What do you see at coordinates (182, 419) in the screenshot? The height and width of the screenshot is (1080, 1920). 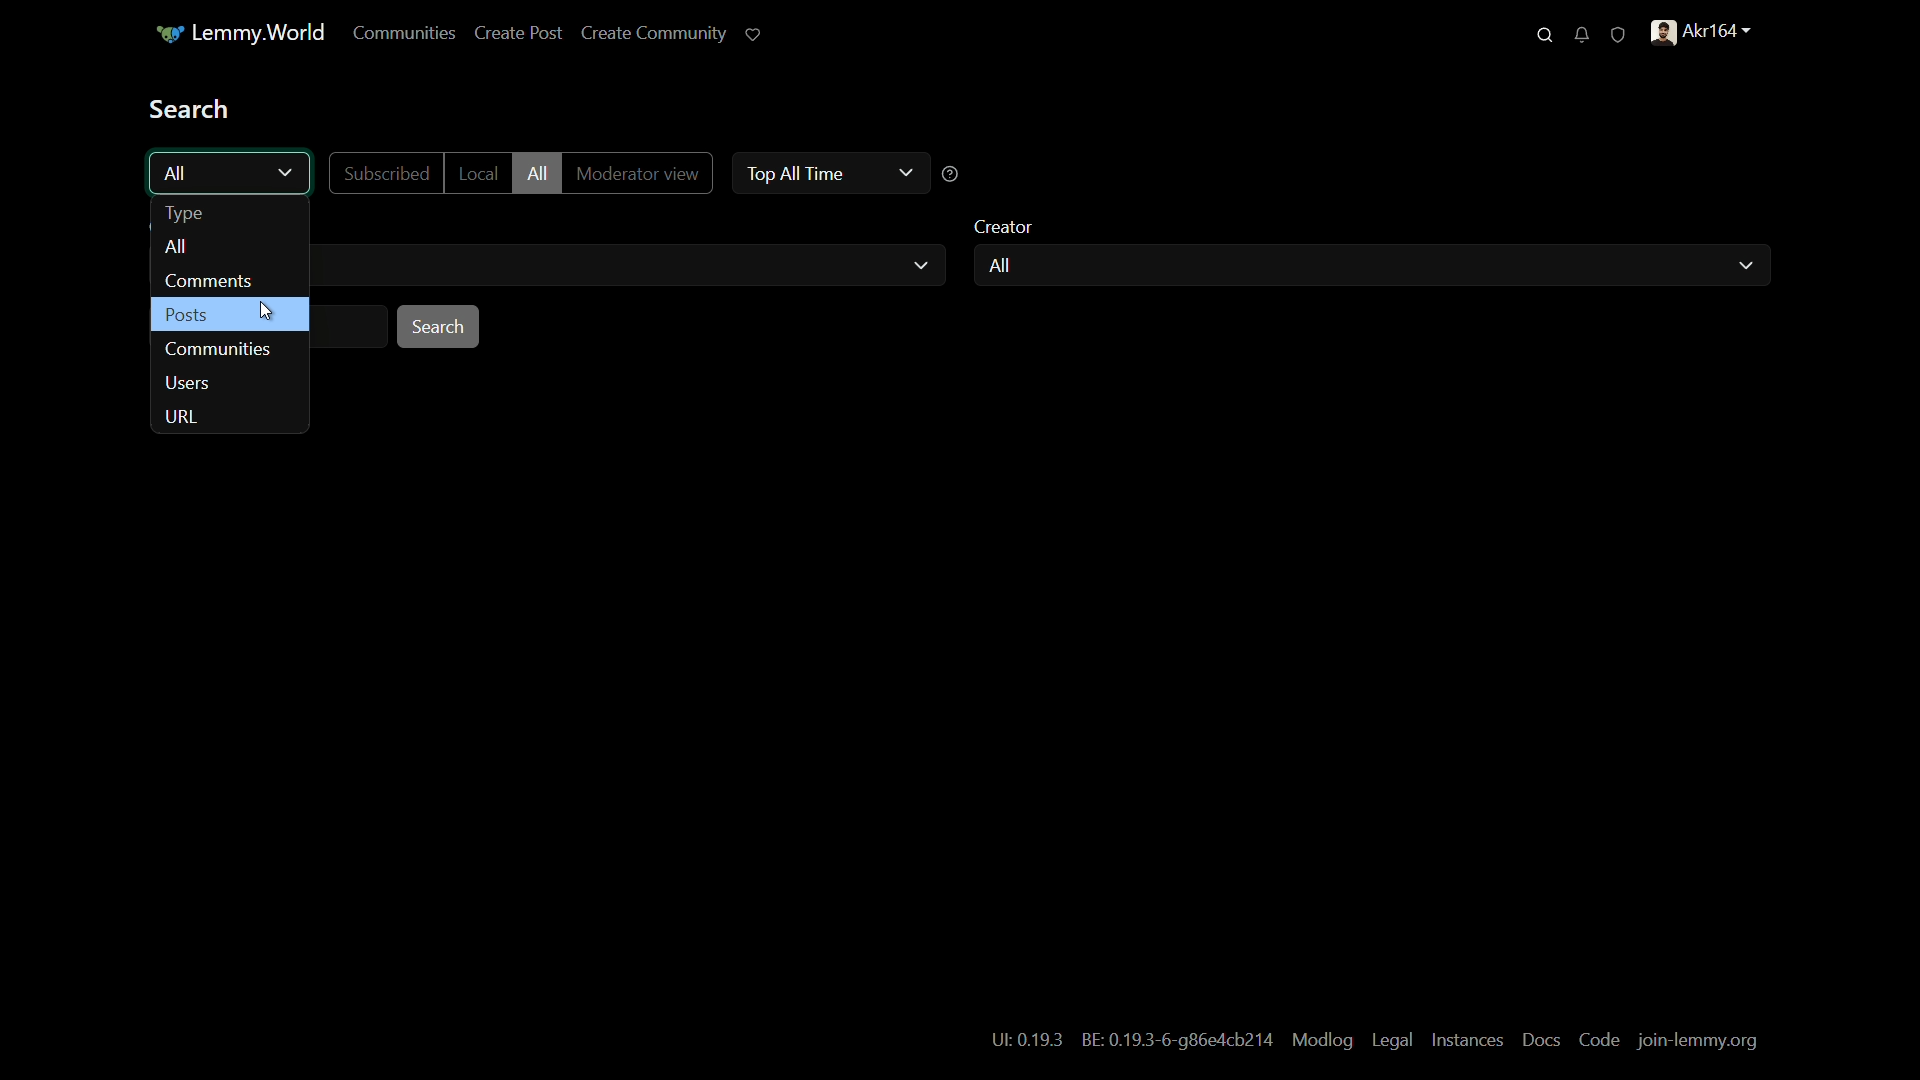 I see `url` at bounding box center [182, 419].